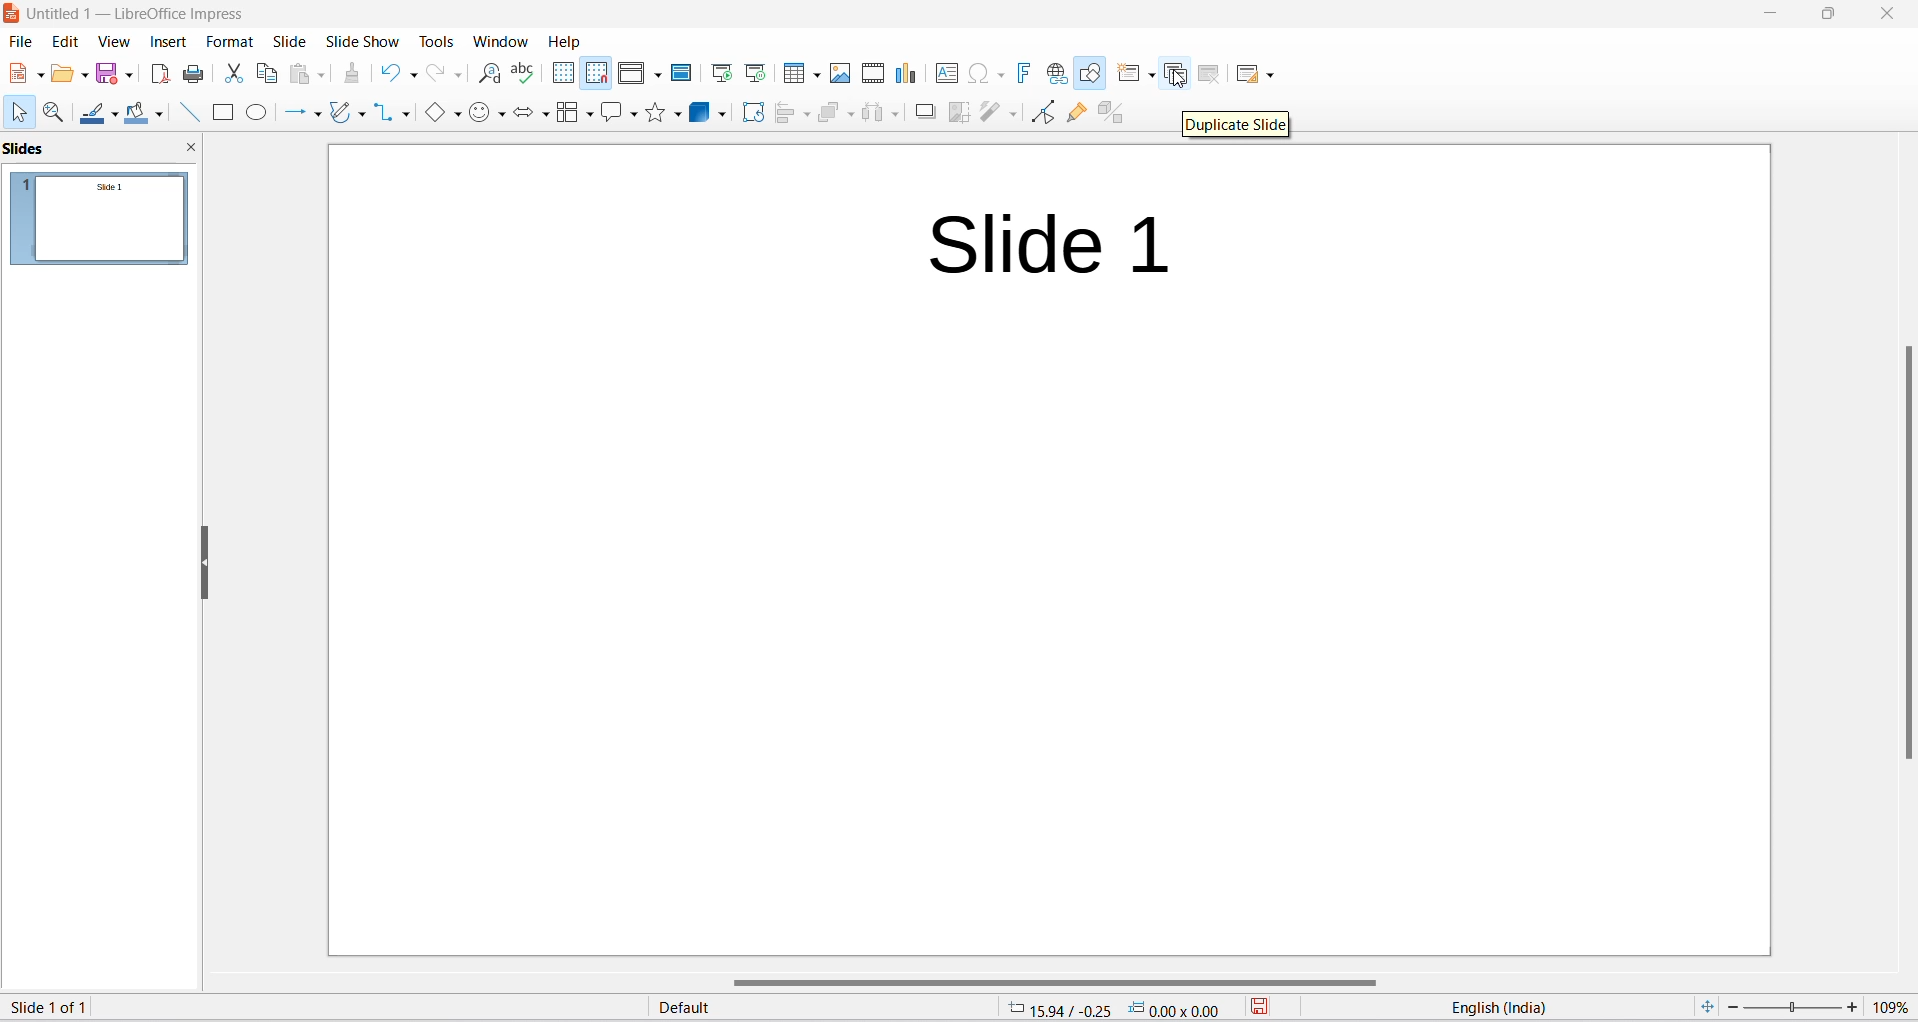 The height and width of the screenshot is (1022, 1918). What do you see at coordinates (193, 147) in the screenshot?
I see `close slide pane` at bounding box center [193, 147].